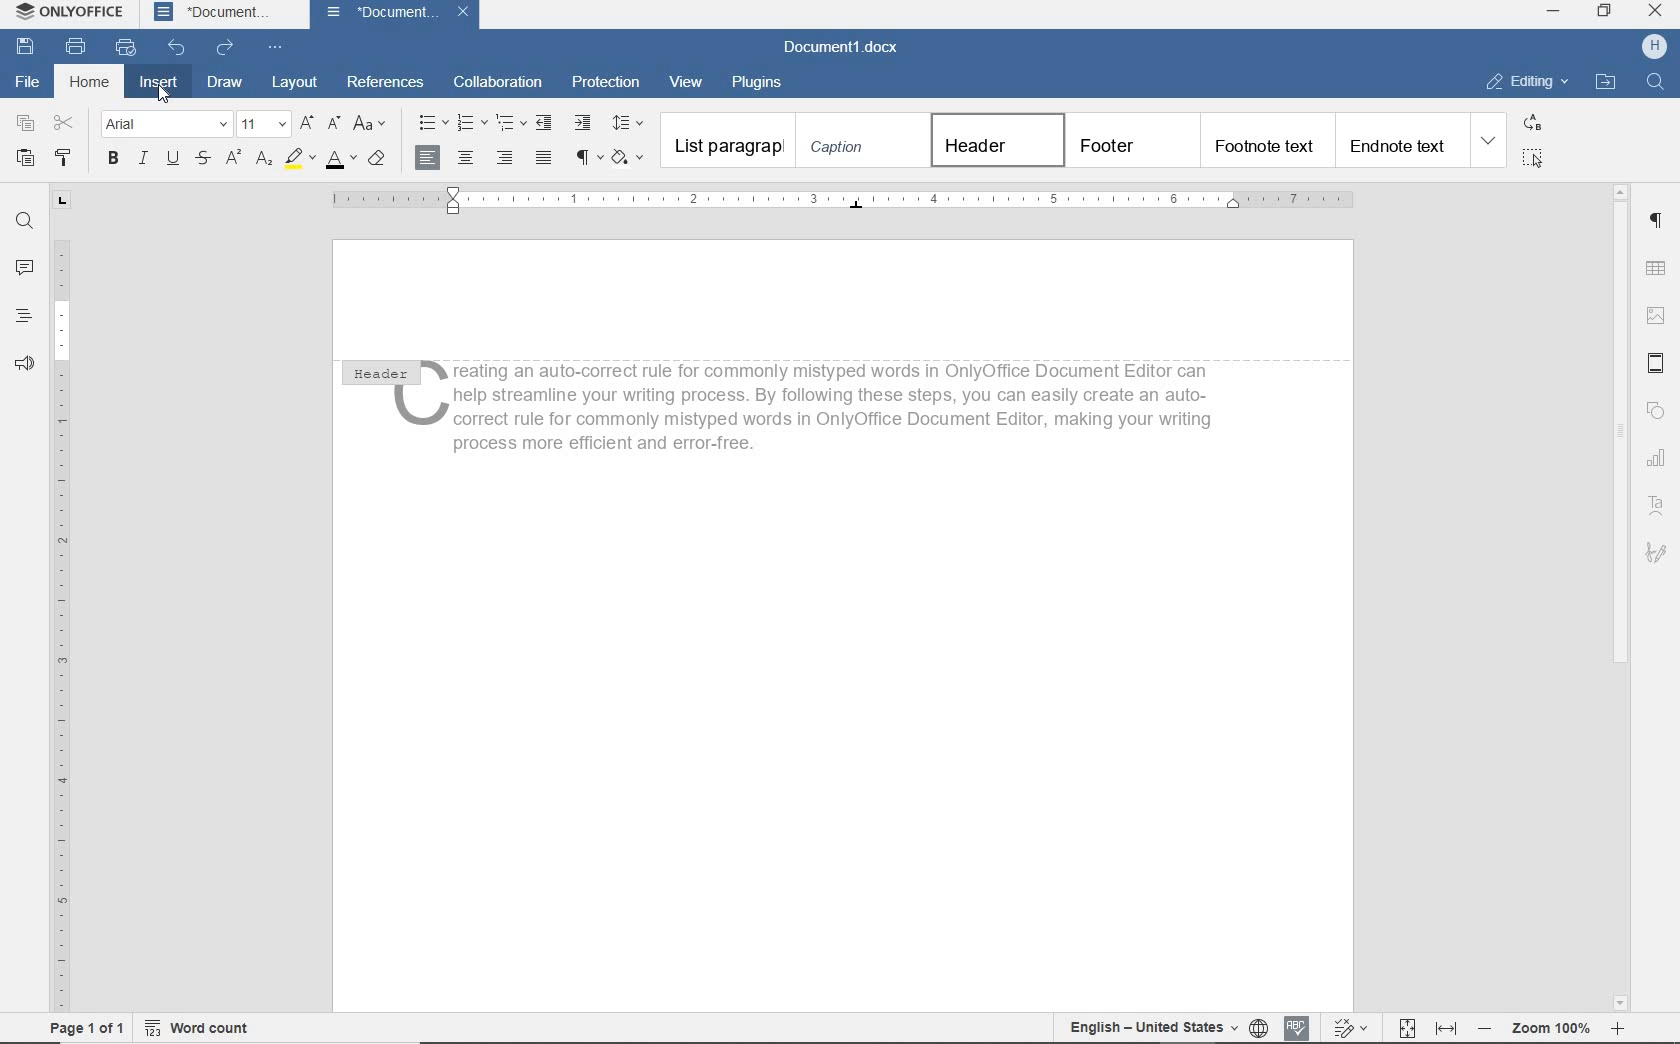 Image resolution: width=1680 pixels, height=1044 pixels. Describe the element at coordinates (1155, 1028) in the screenshot. I see `English — United States + ({[)` at that location.